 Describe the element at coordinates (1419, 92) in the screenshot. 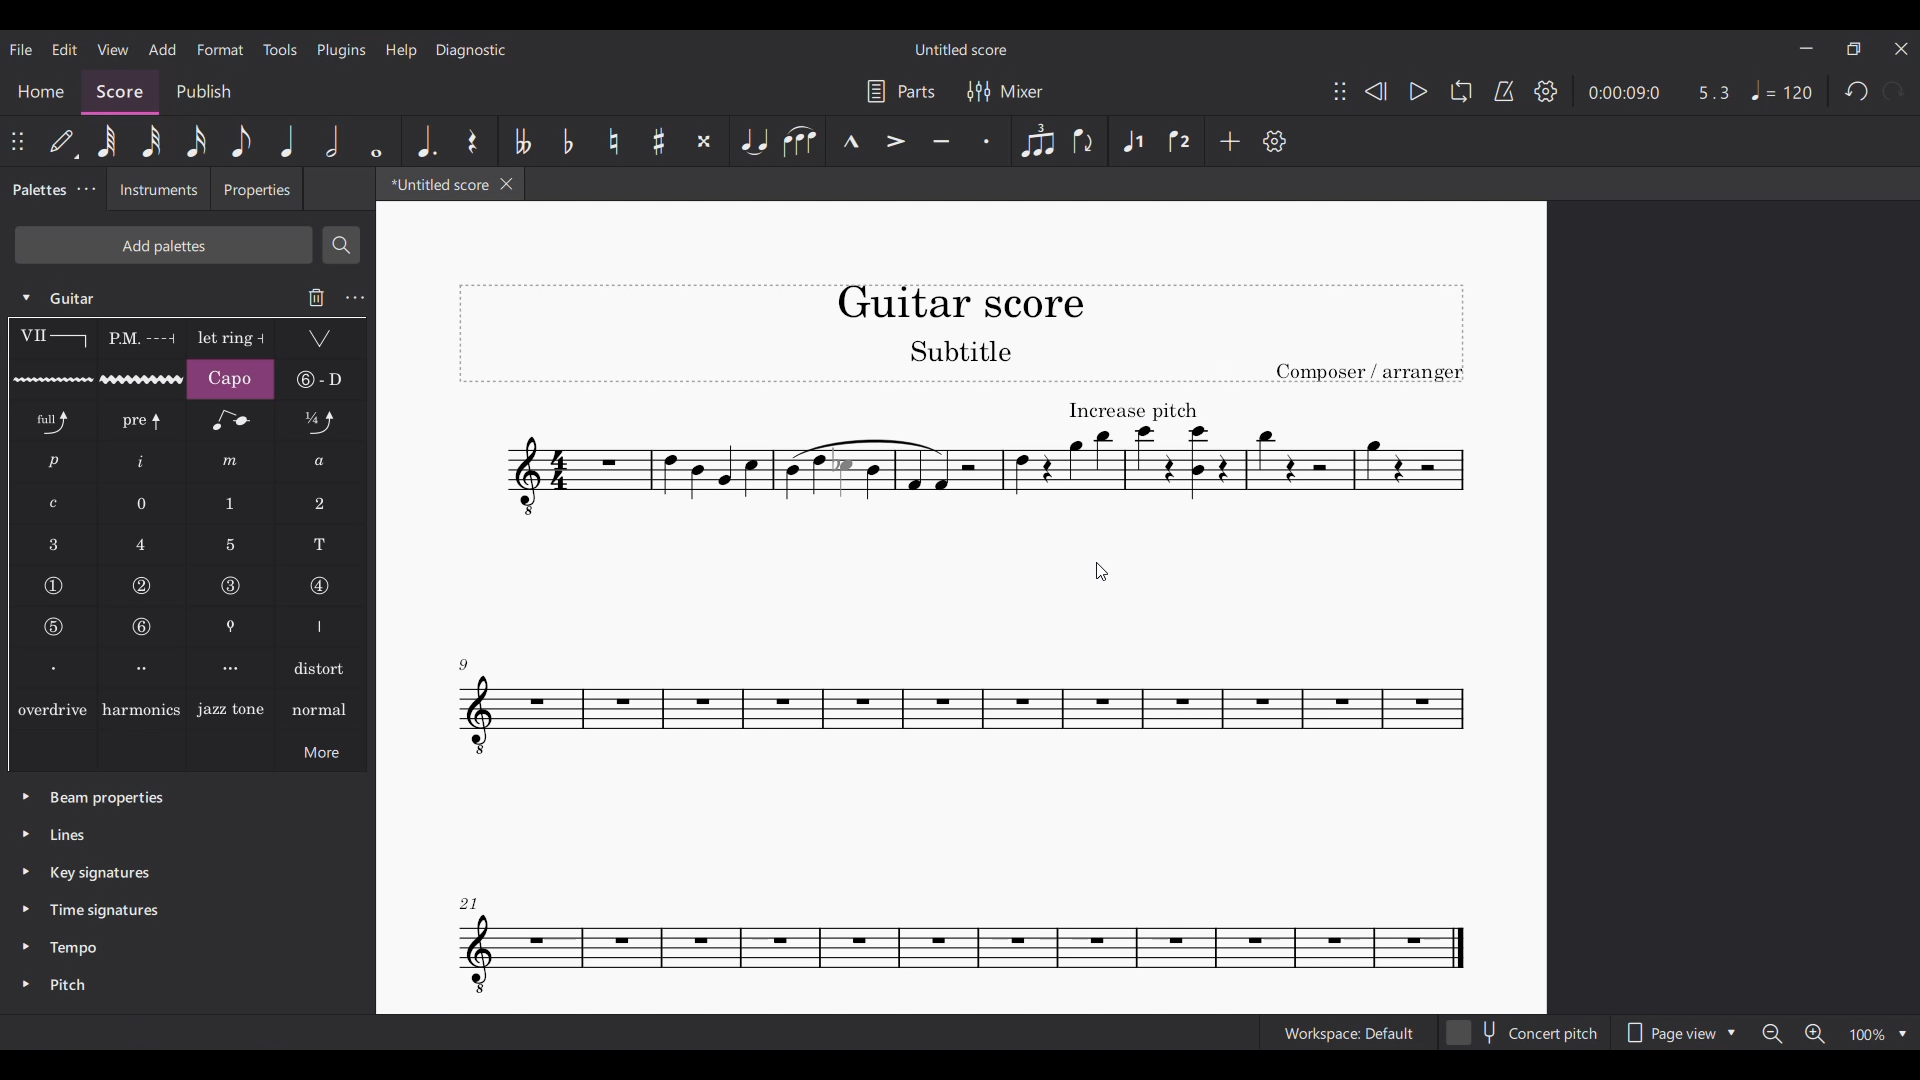

I see `Play` at that location.